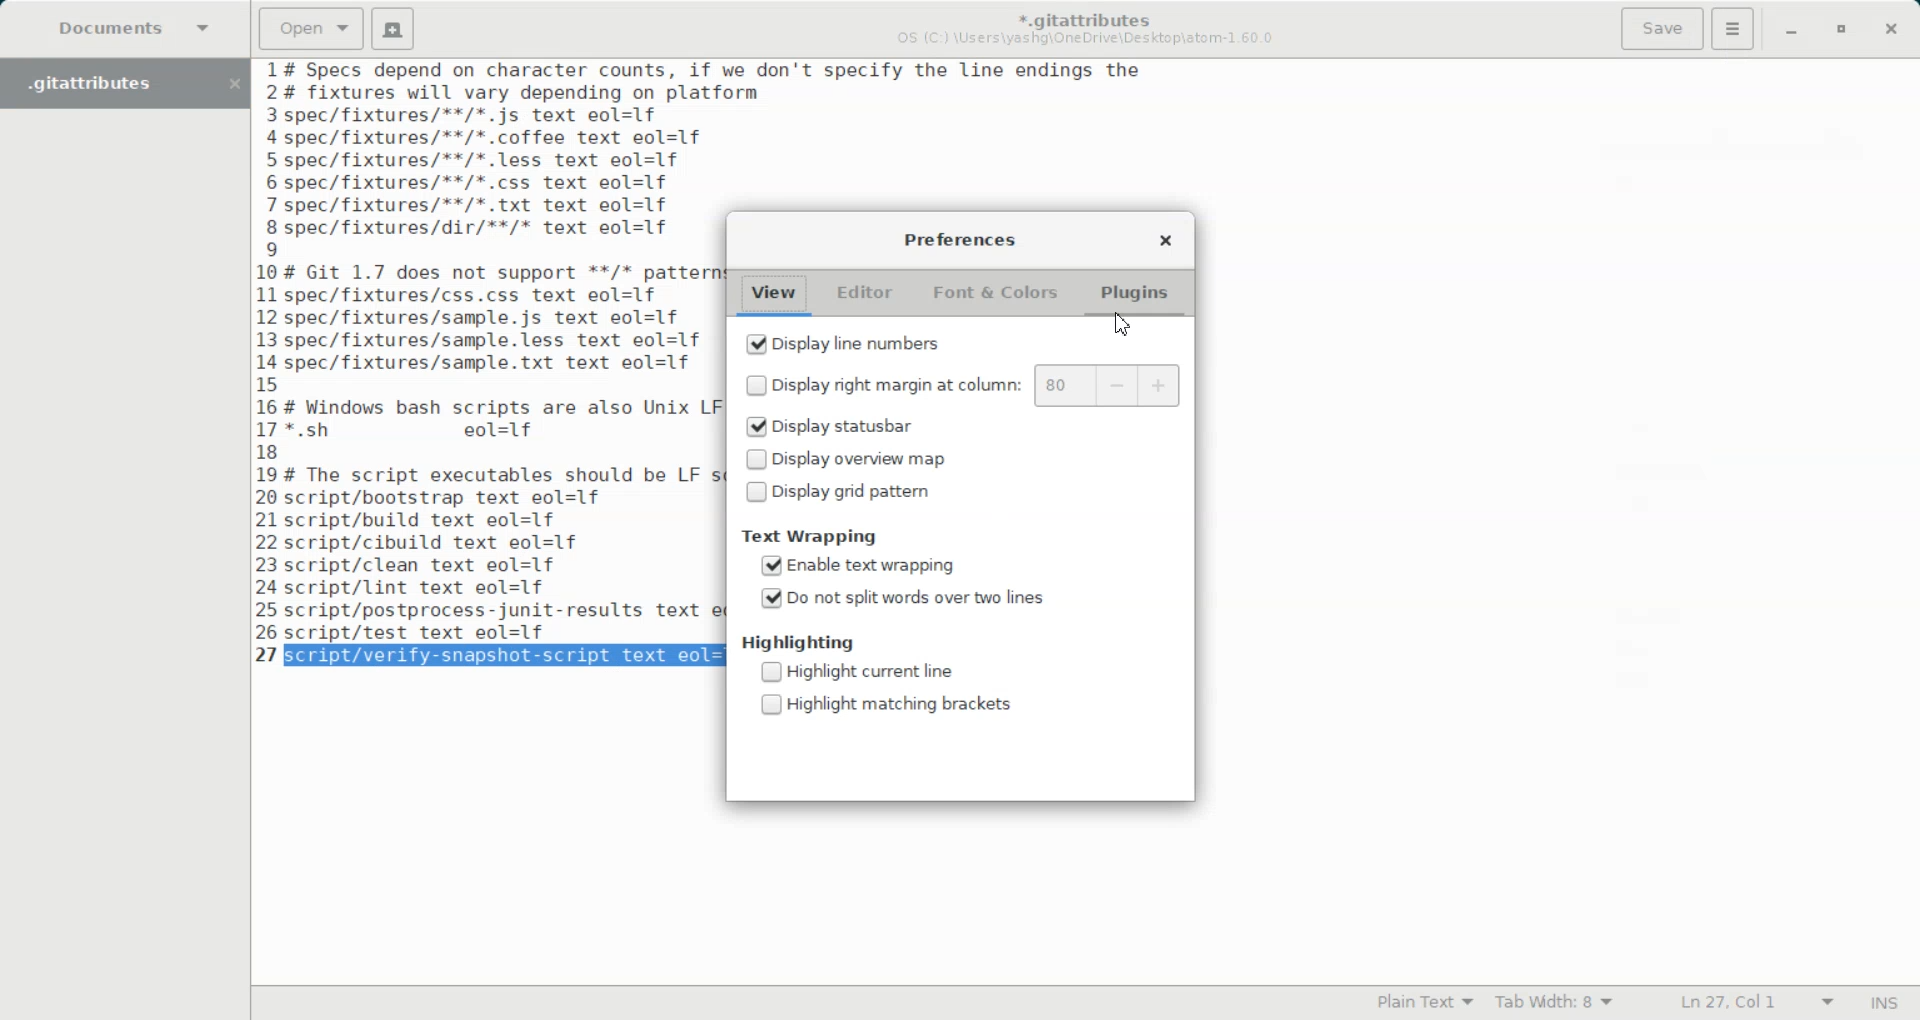 Image resolution: width=1920 pixels, height=1020 pixels. What do you see at coordinates (876, 458) in the screenshot?
I see `Display overview map` at bounding box center [876, 458].